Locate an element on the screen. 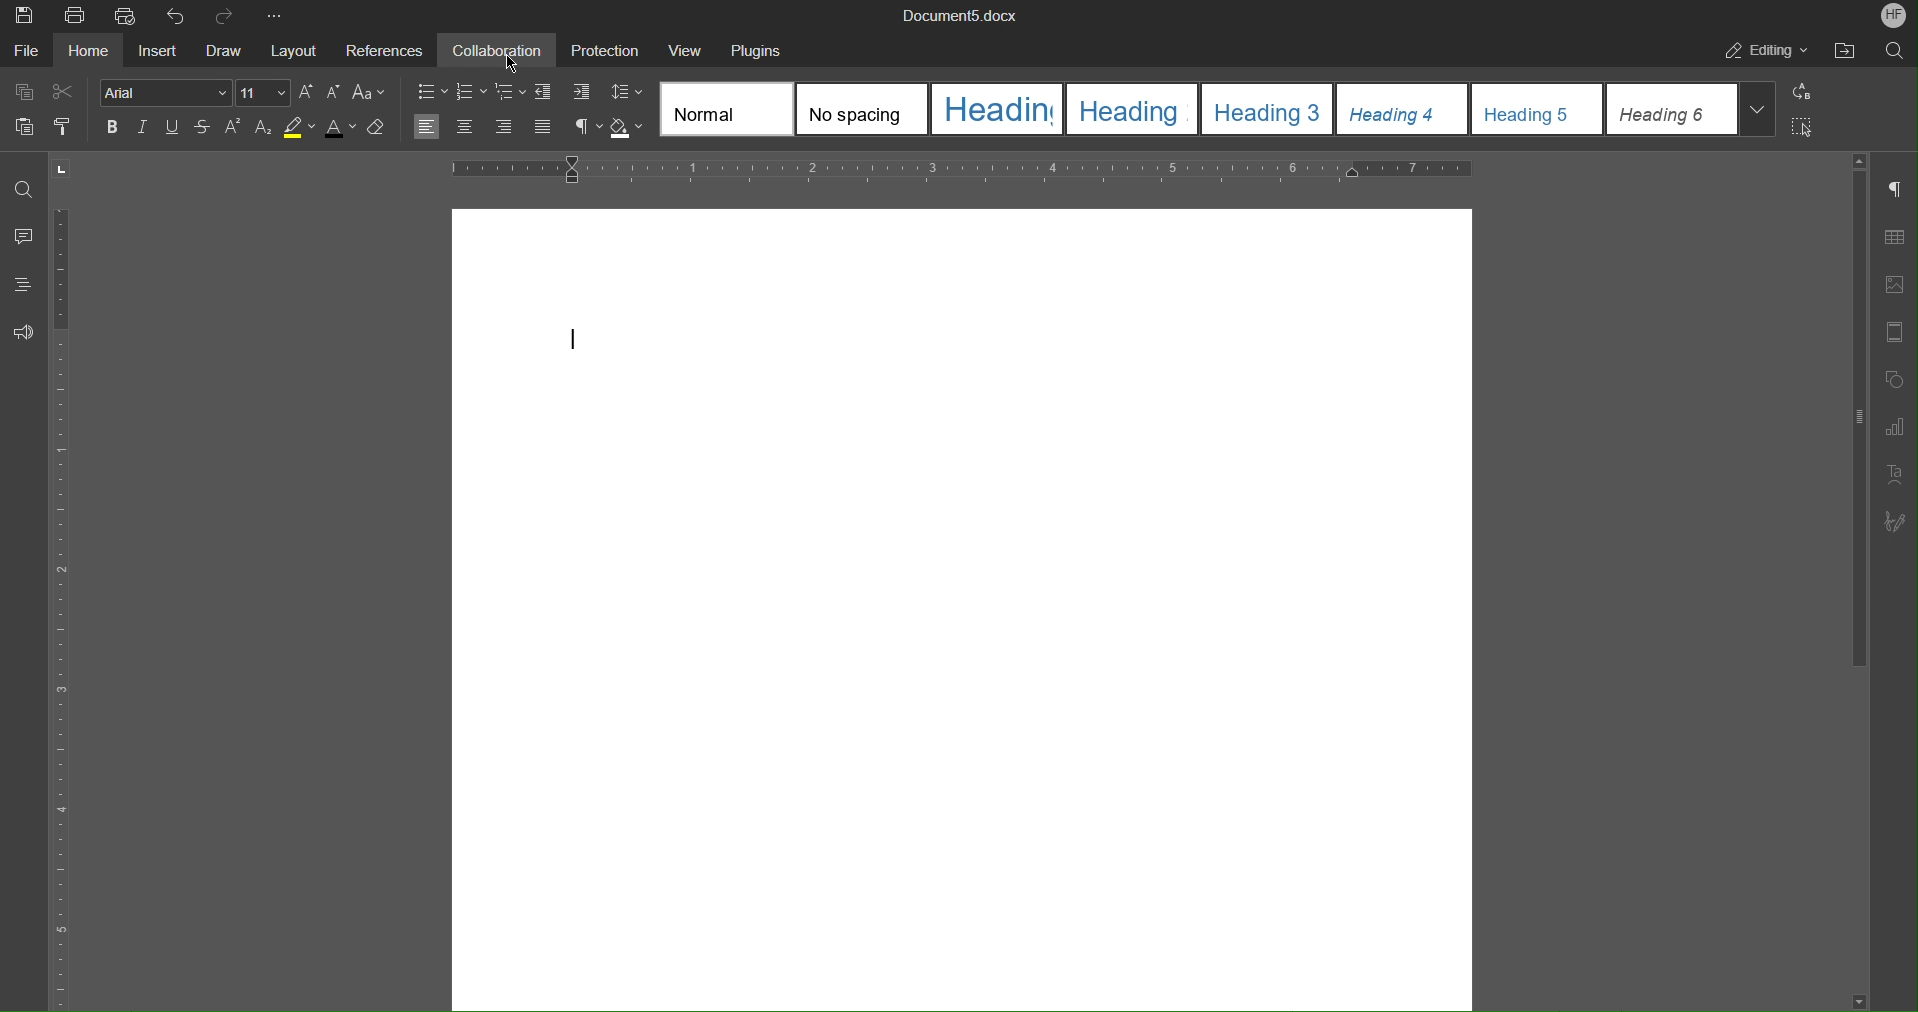 Image resolution: width=1918 pixels, height=1012 pixels. Graph Settings is located at coordinates (1887, 430).